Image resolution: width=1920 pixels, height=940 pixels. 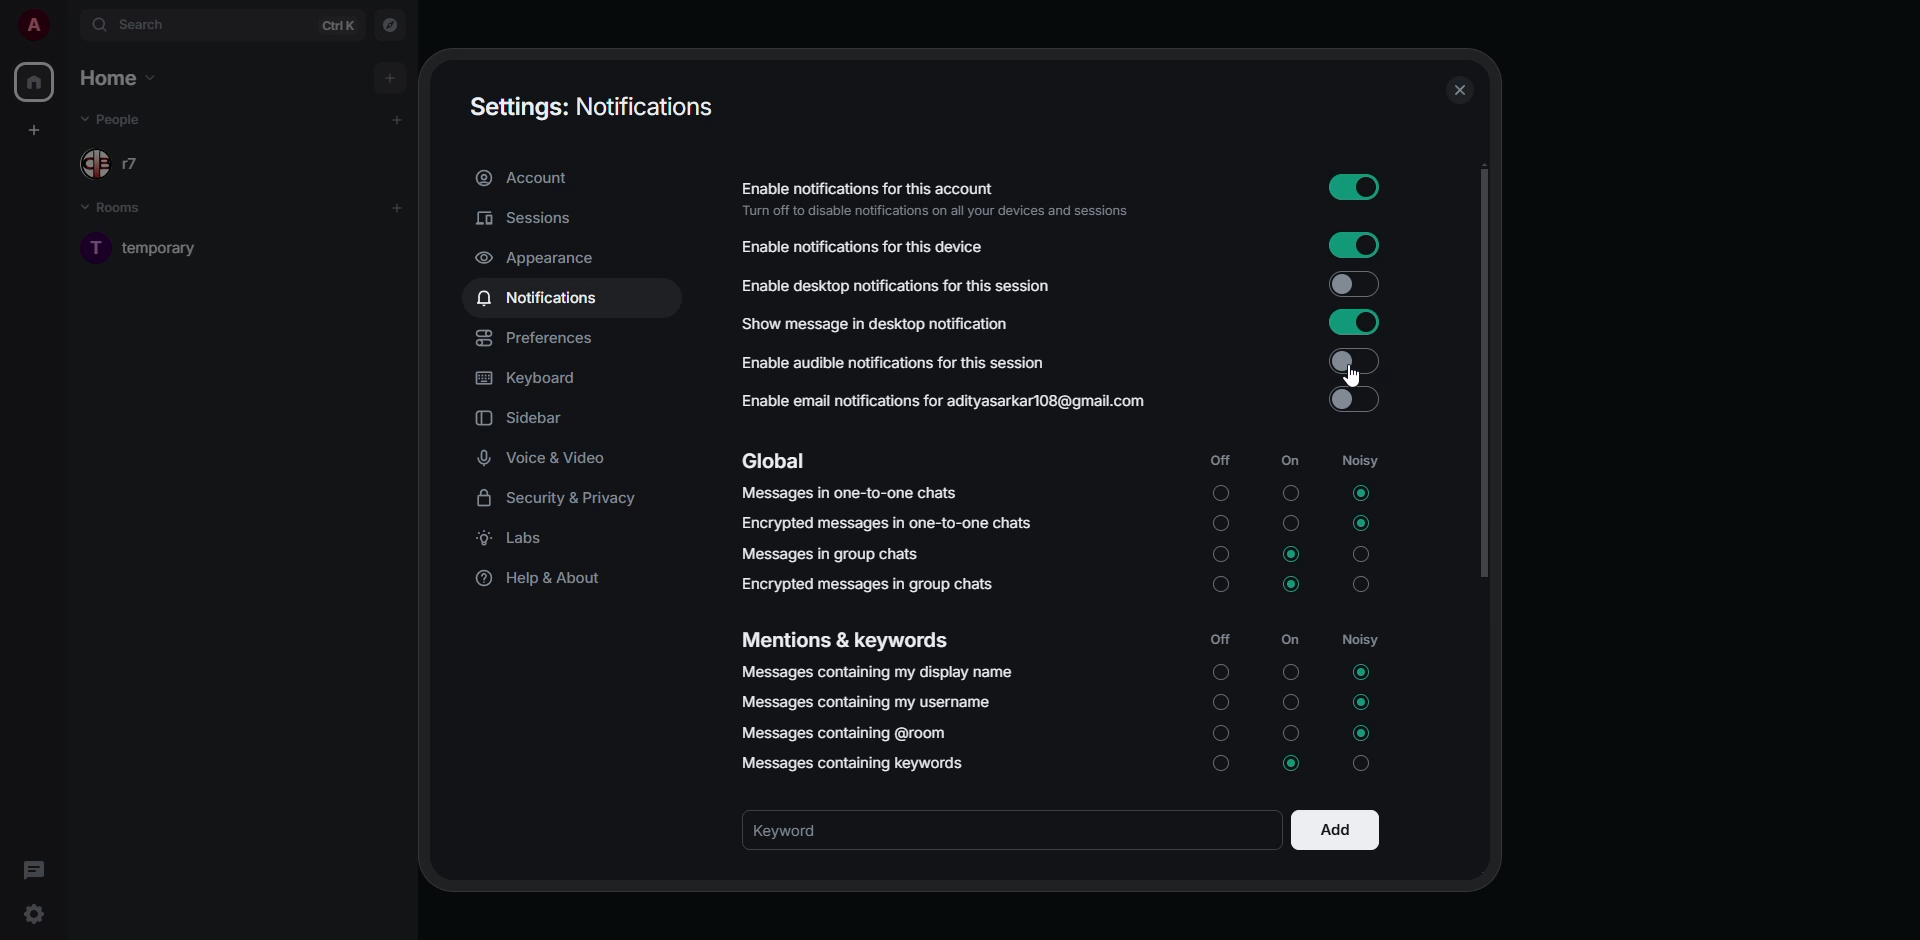 I want to click on quick settings, so click(x=34, y=913).